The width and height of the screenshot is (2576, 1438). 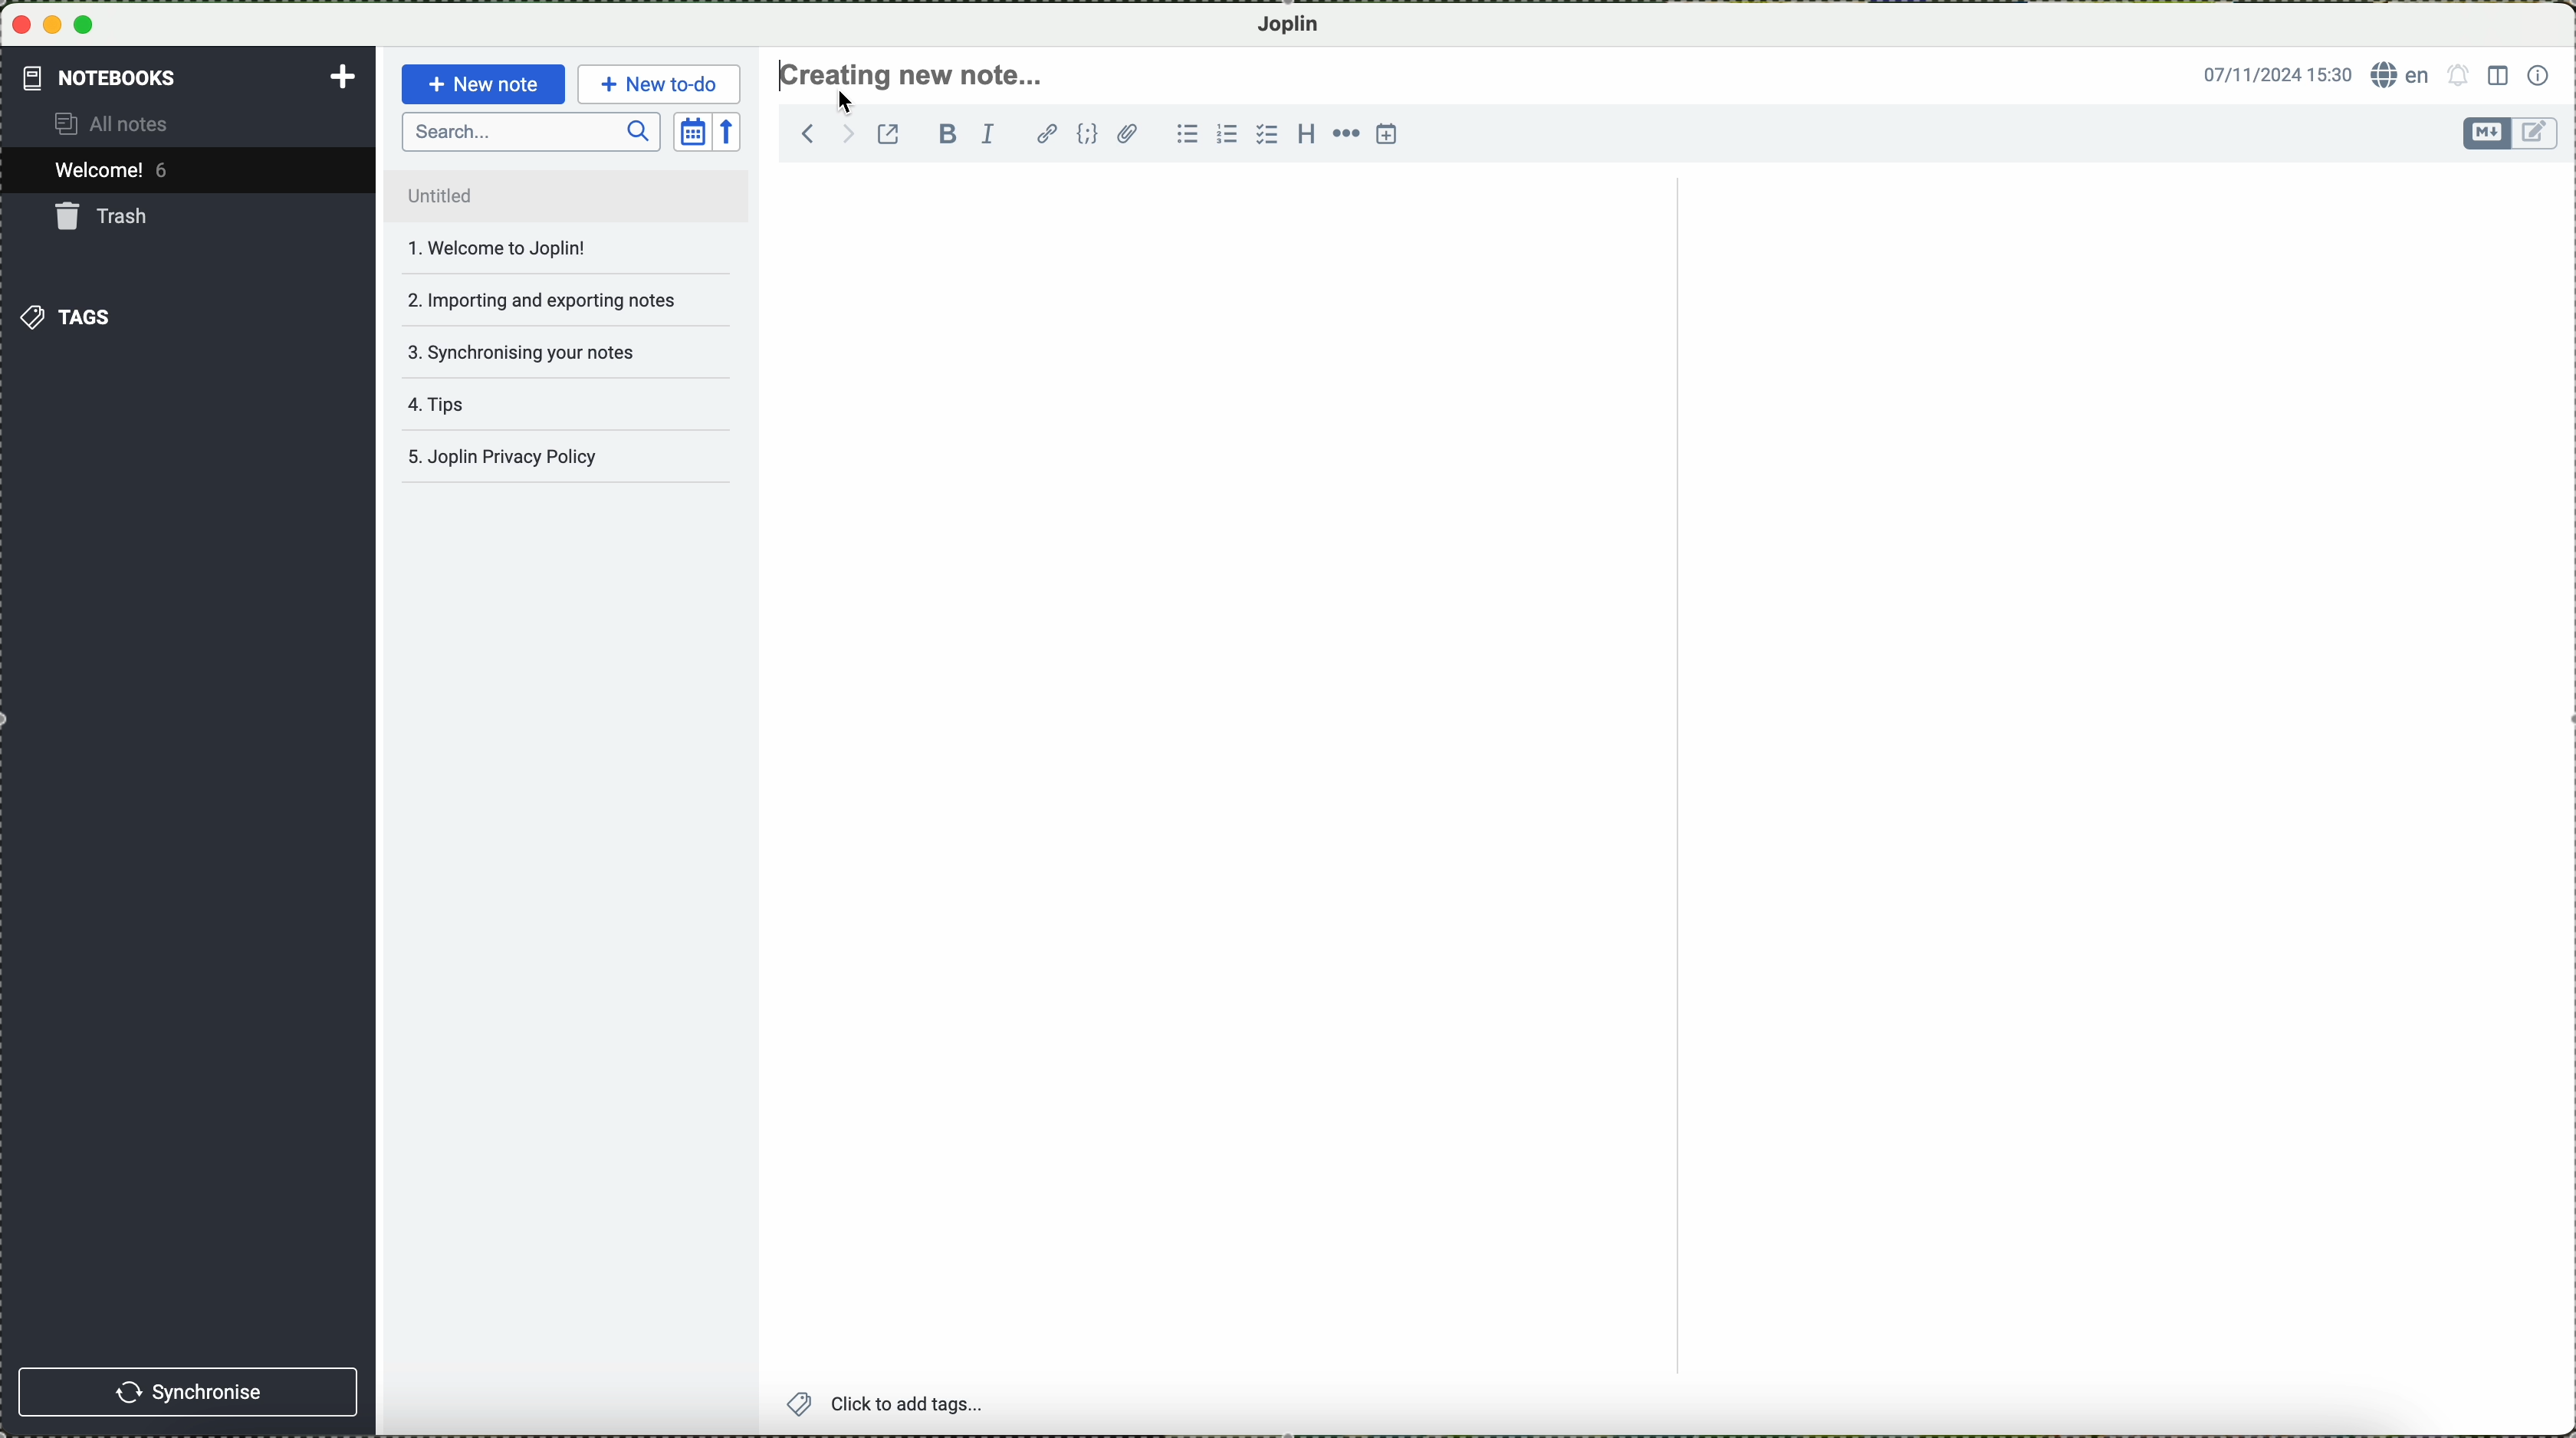 I want to click on hyperlink, so click(x=1046, y=133).